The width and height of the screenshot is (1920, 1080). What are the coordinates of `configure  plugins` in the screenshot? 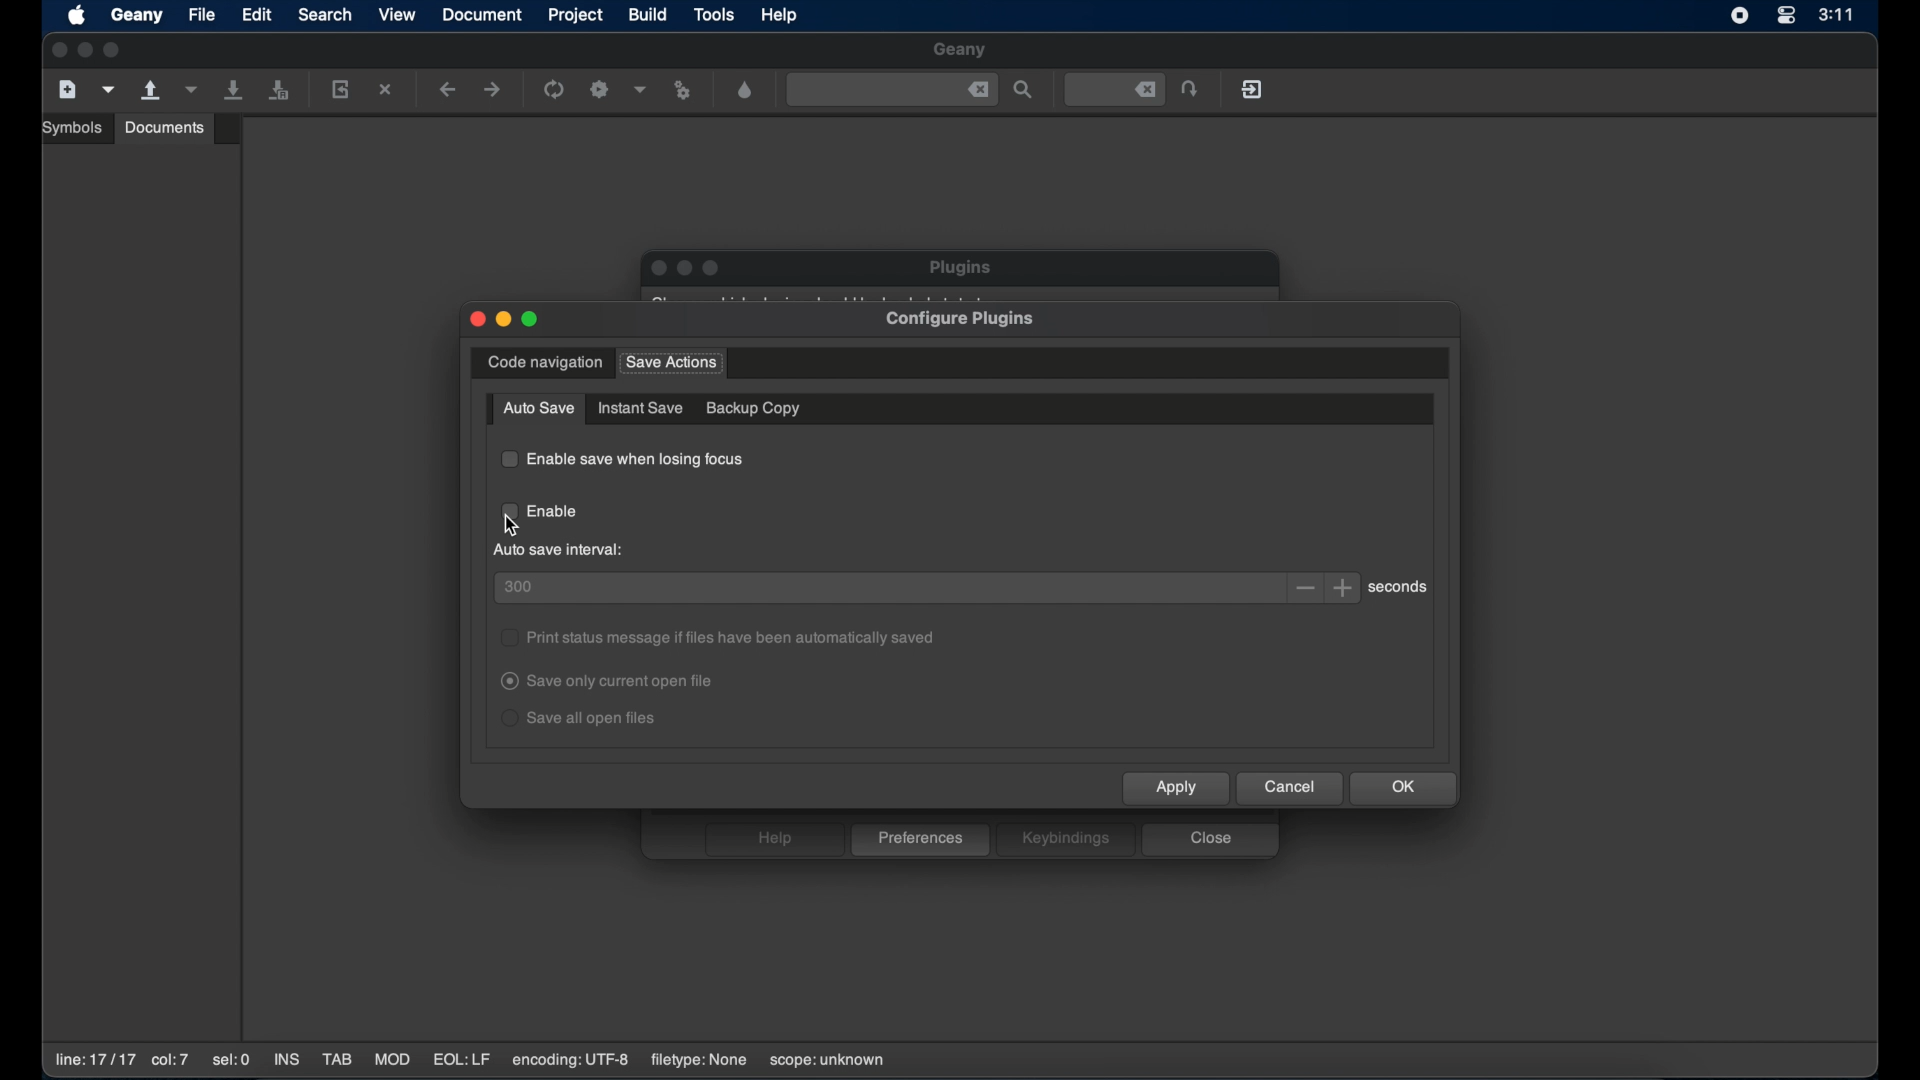 It's located at (962, 320).